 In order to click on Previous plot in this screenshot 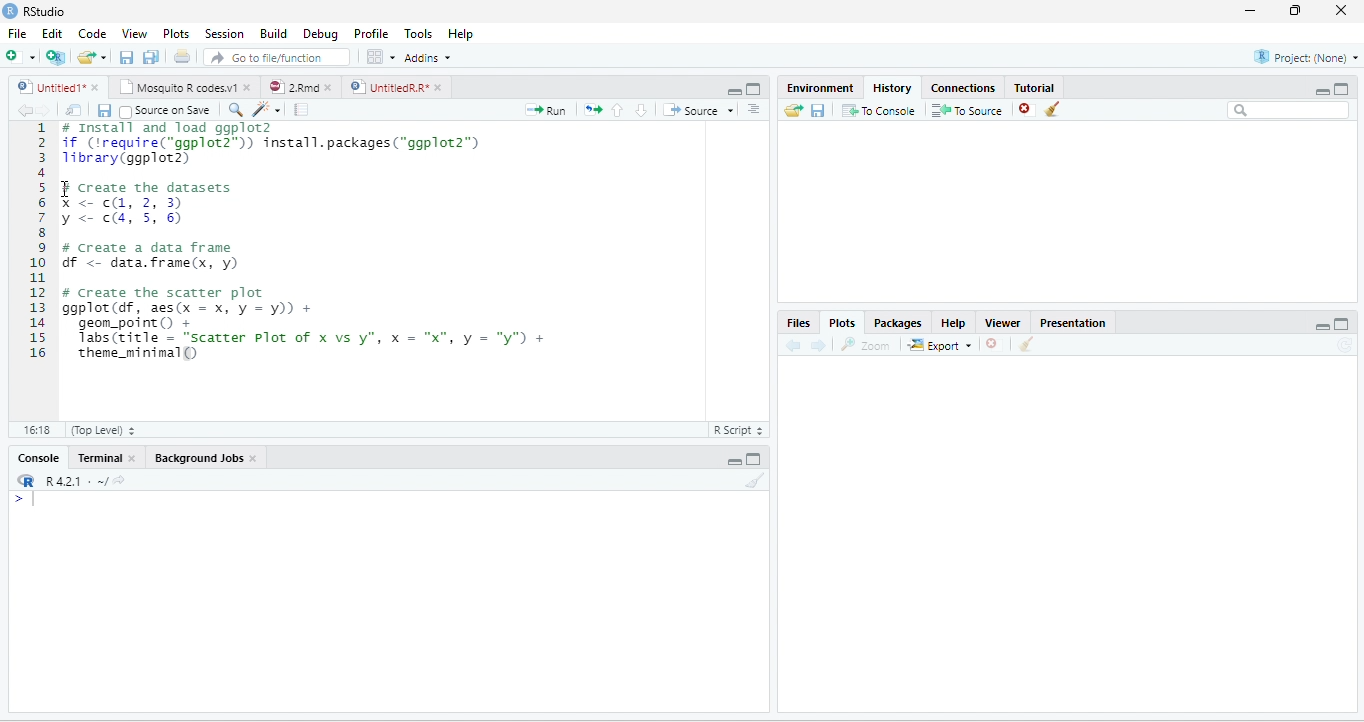, I will do `click(794, 345)`.